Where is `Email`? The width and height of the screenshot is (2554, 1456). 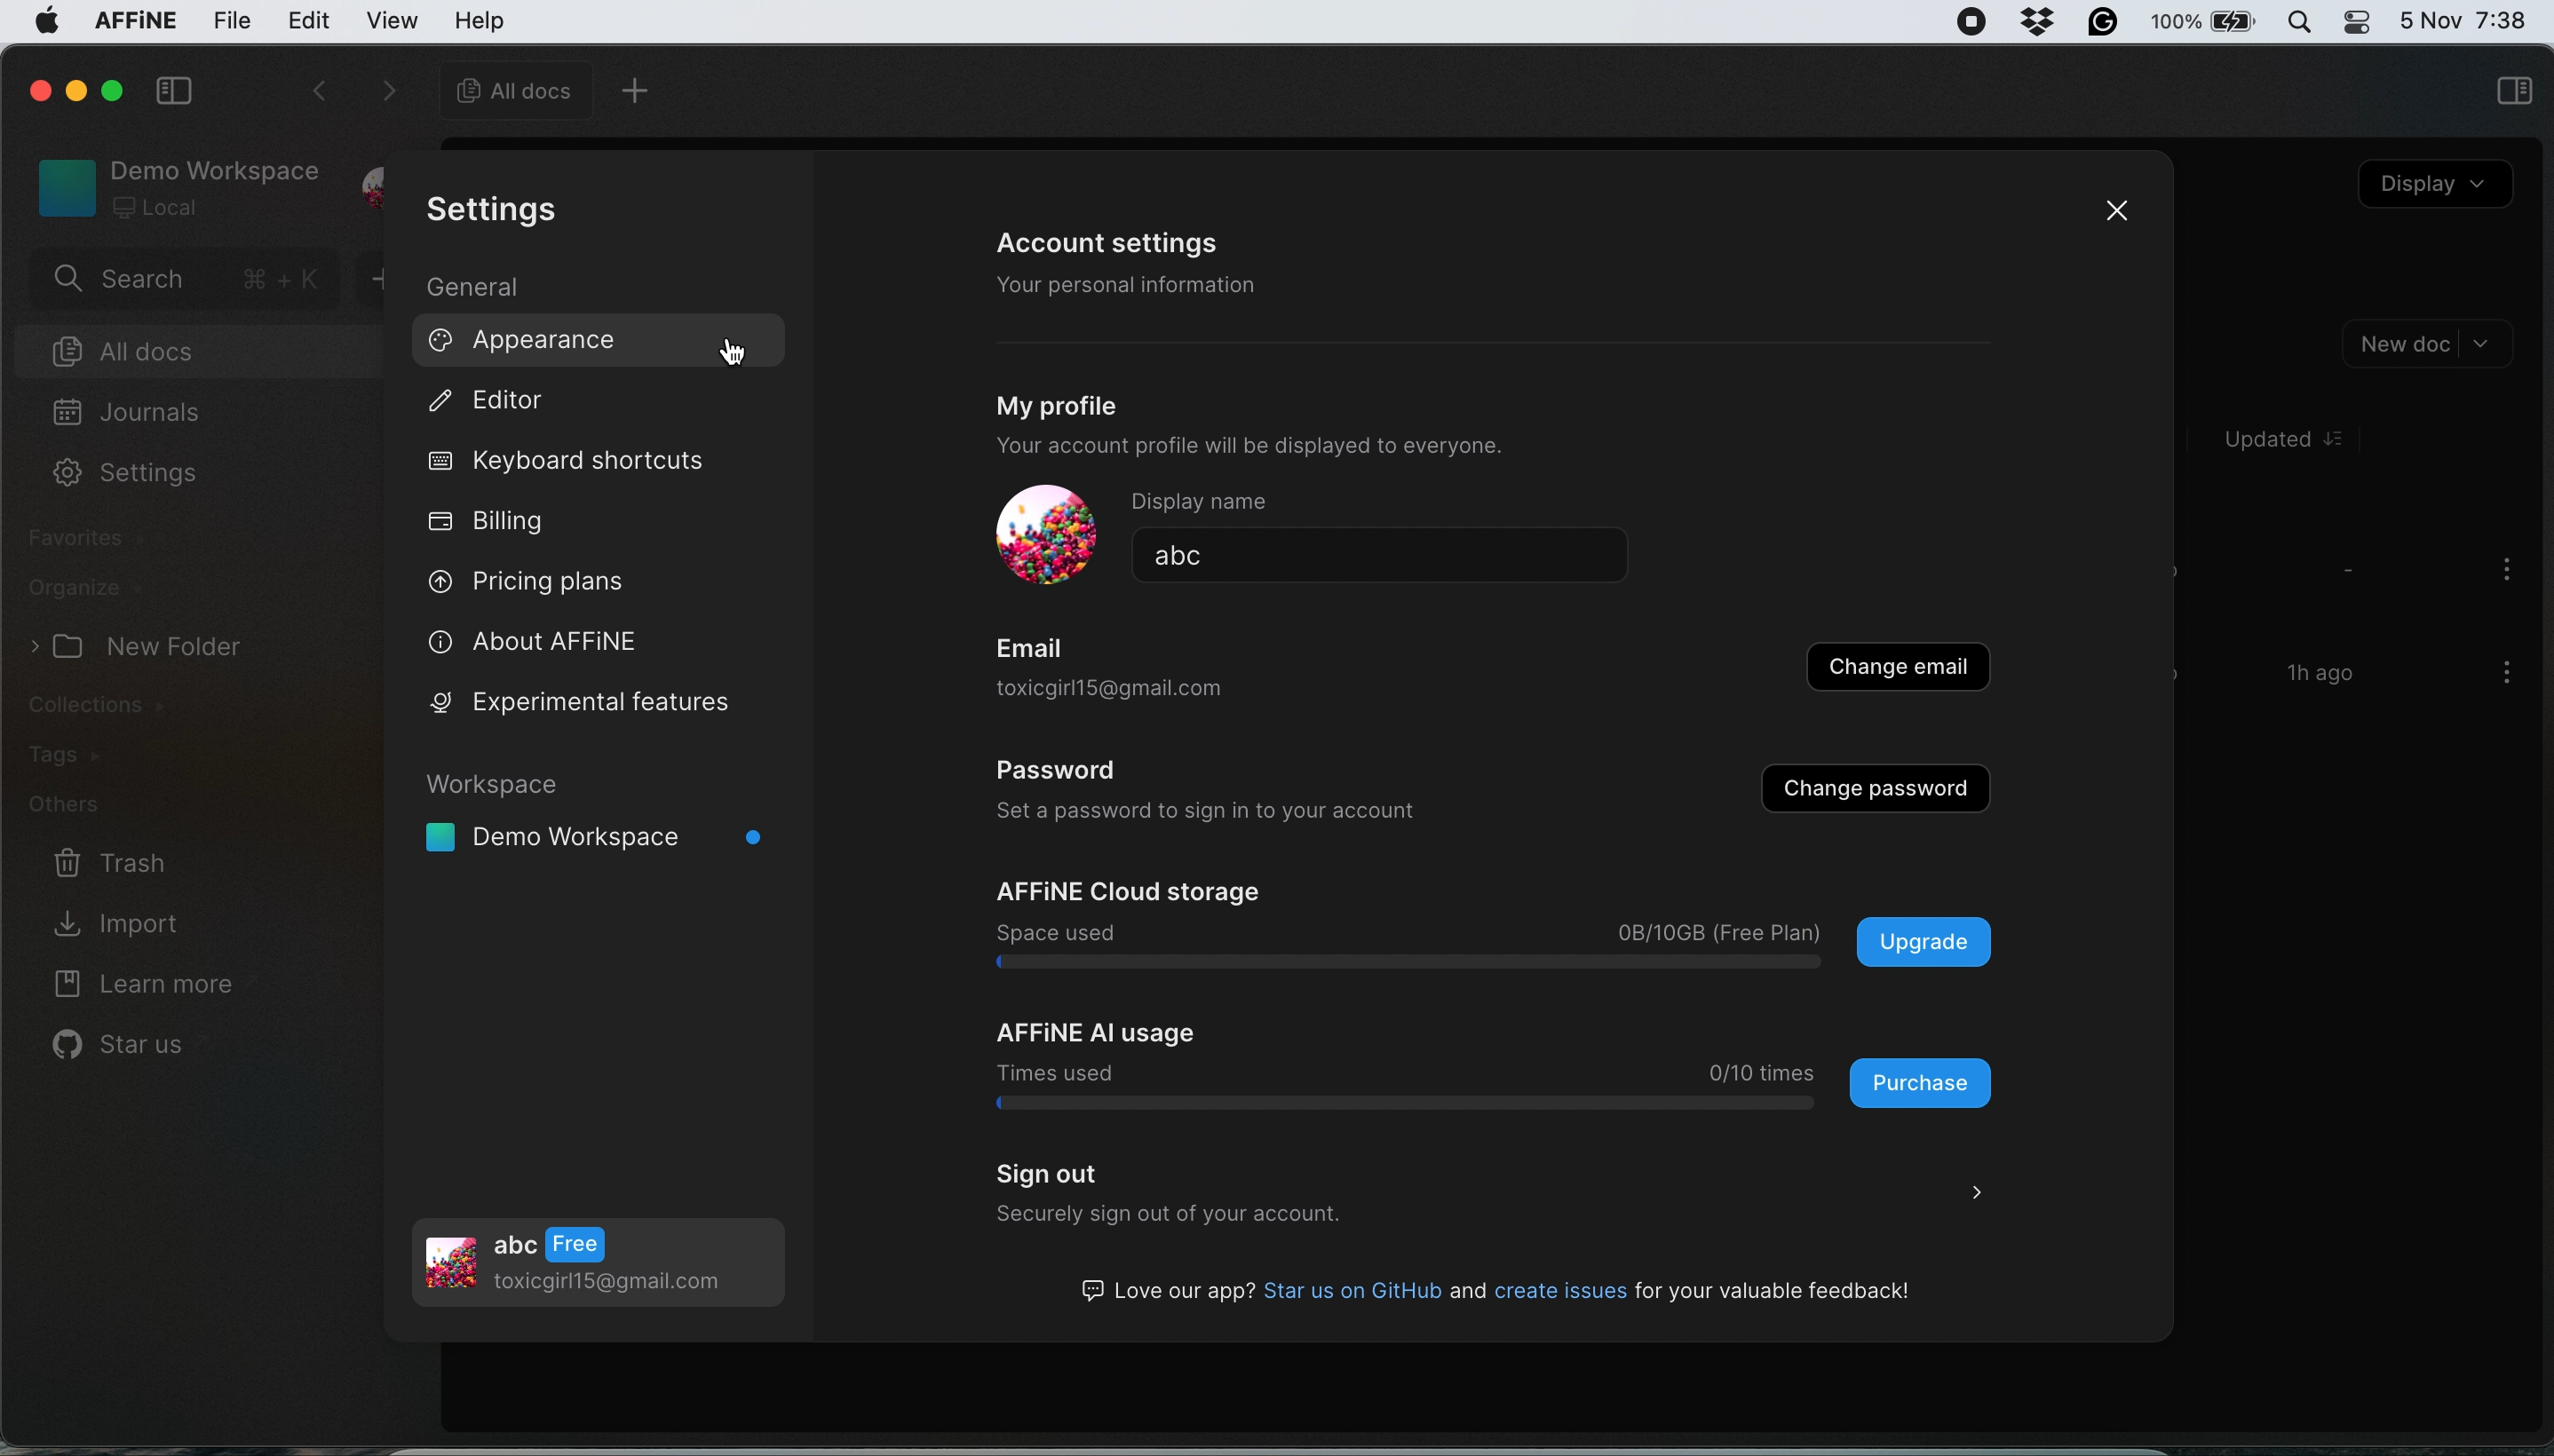 Email is located at coordinates (1037, 650).